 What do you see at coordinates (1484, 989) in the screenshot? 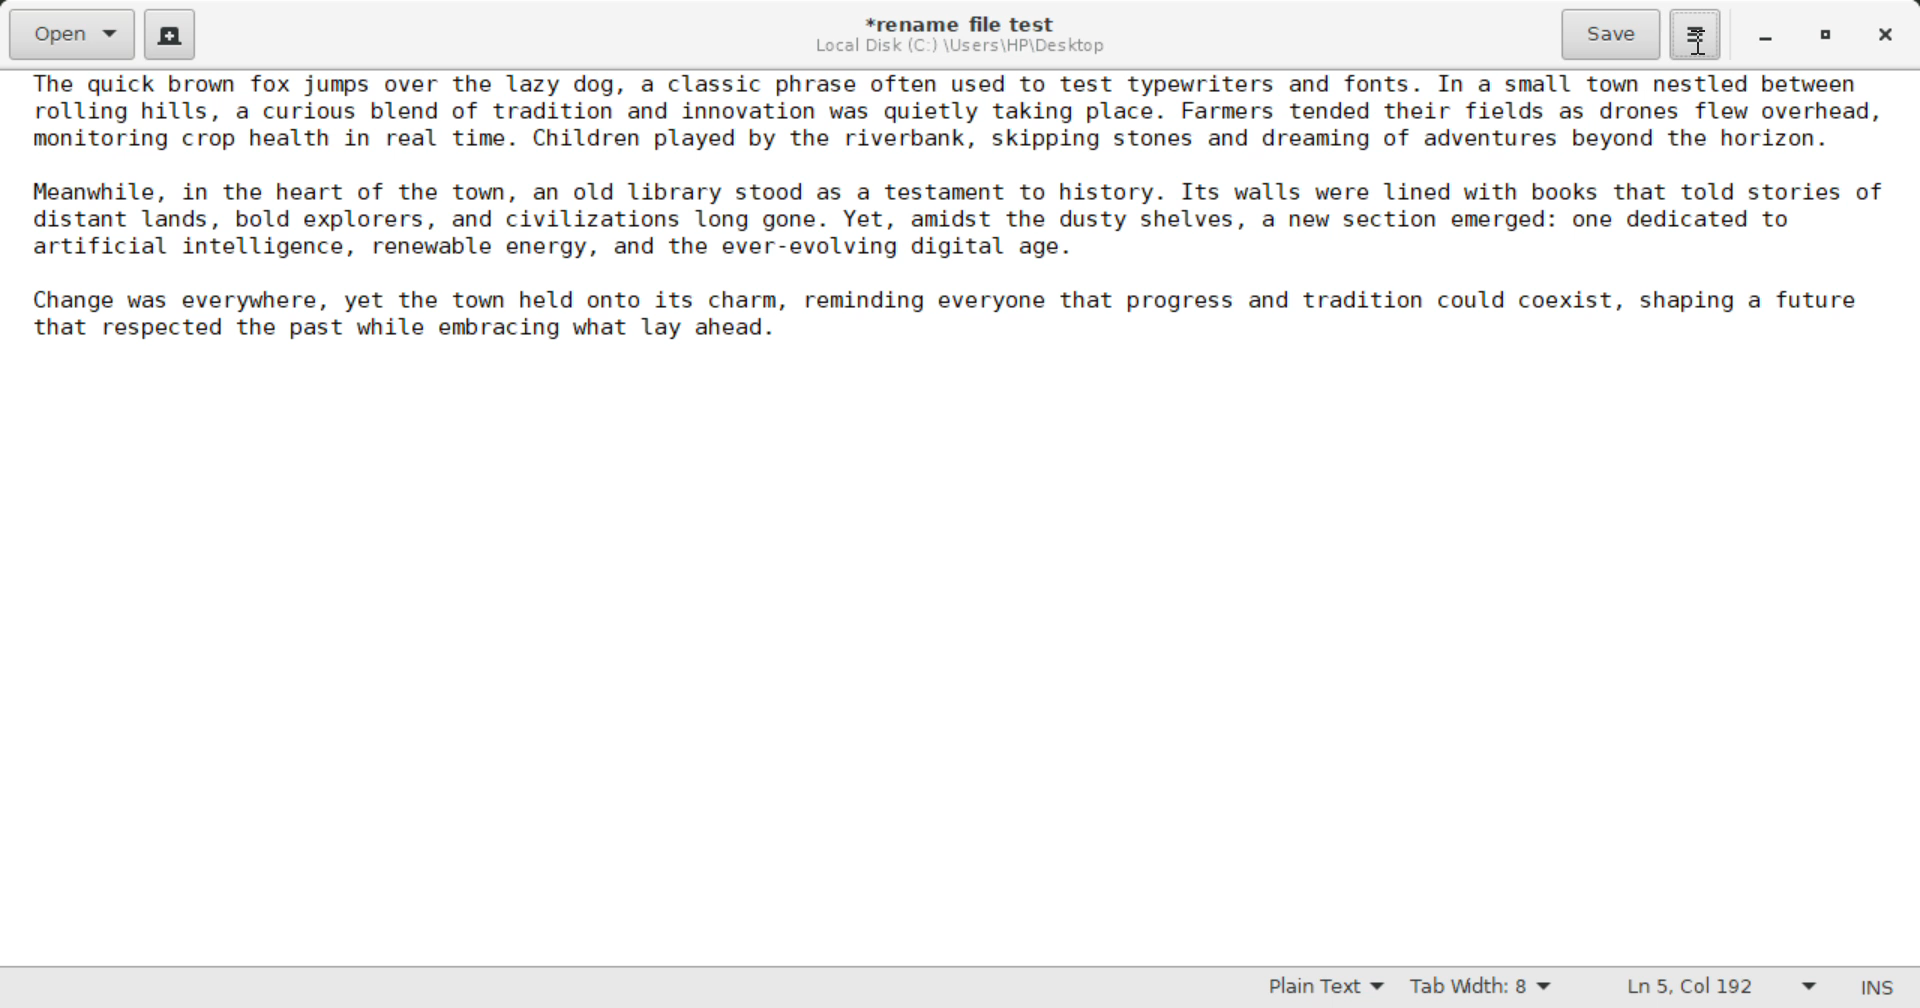
I see `Tab Width ` at bounding box center [1484, 989].